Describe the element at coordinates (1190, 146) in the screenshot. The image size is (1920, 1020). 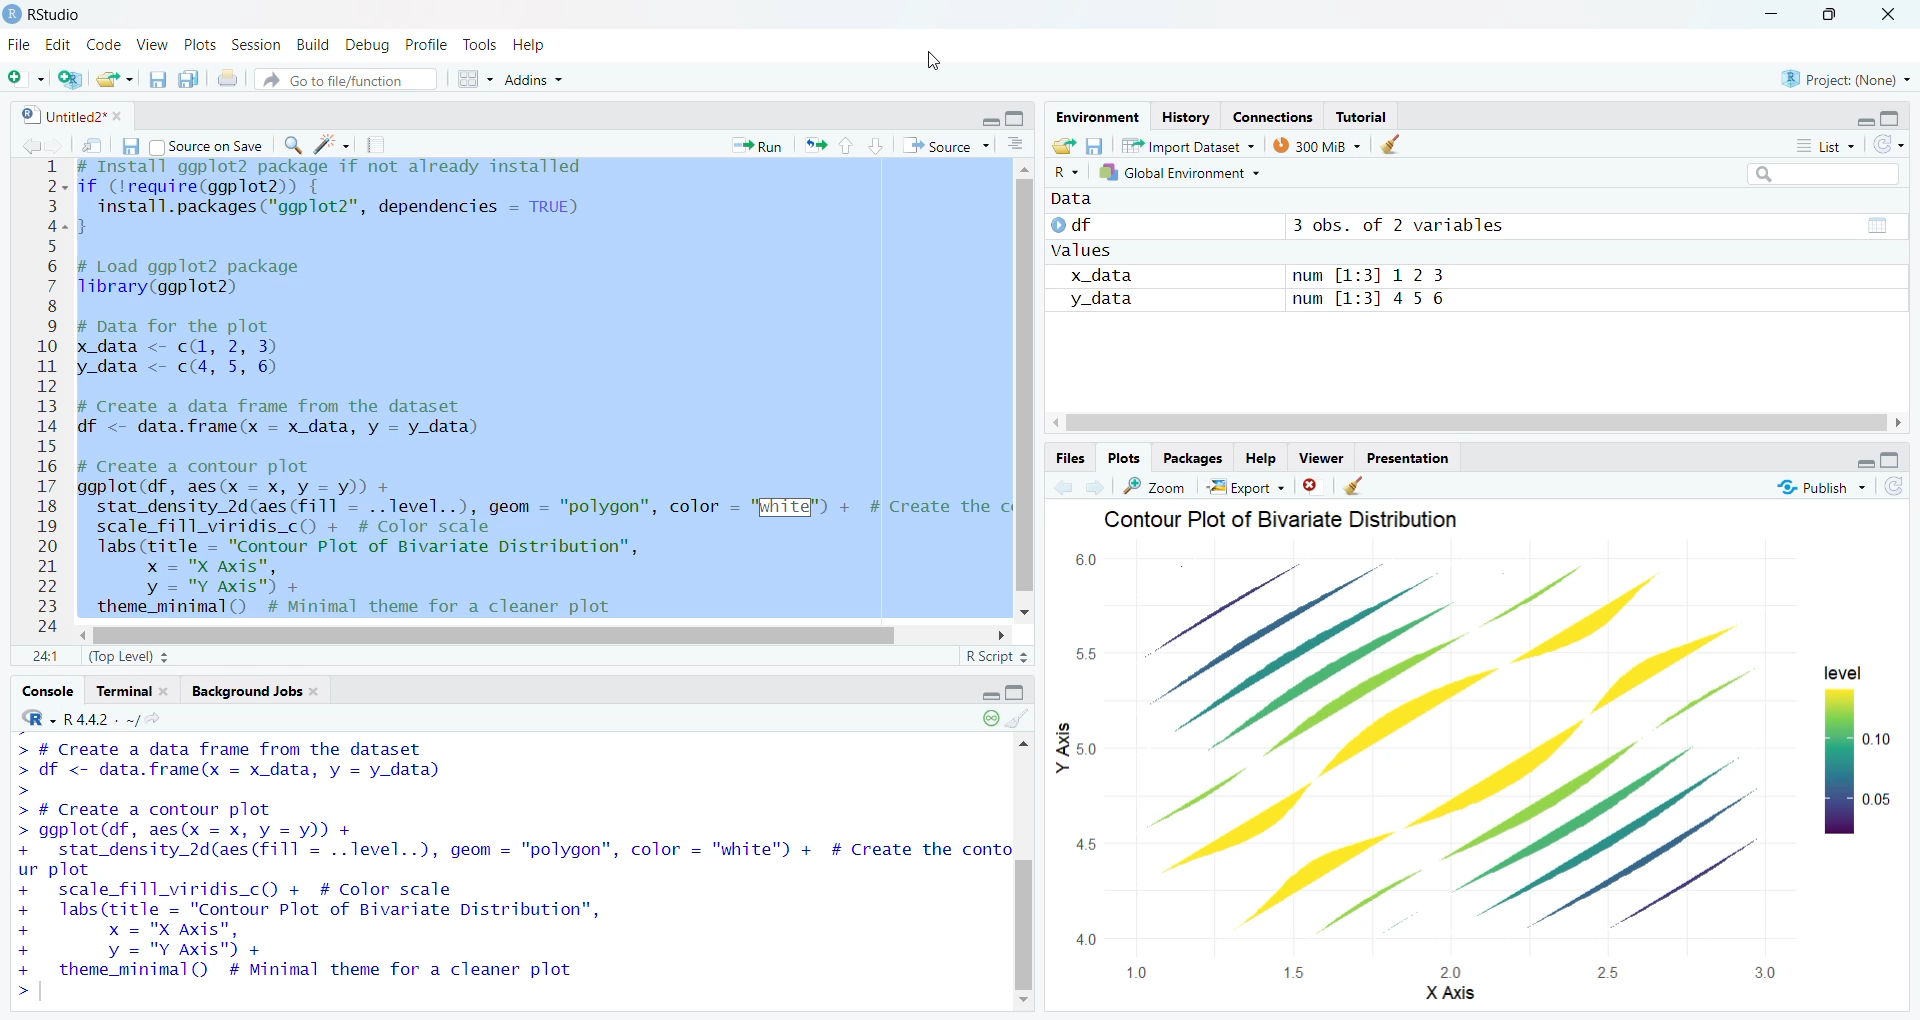
I see ` Import Dataset ` at that location.